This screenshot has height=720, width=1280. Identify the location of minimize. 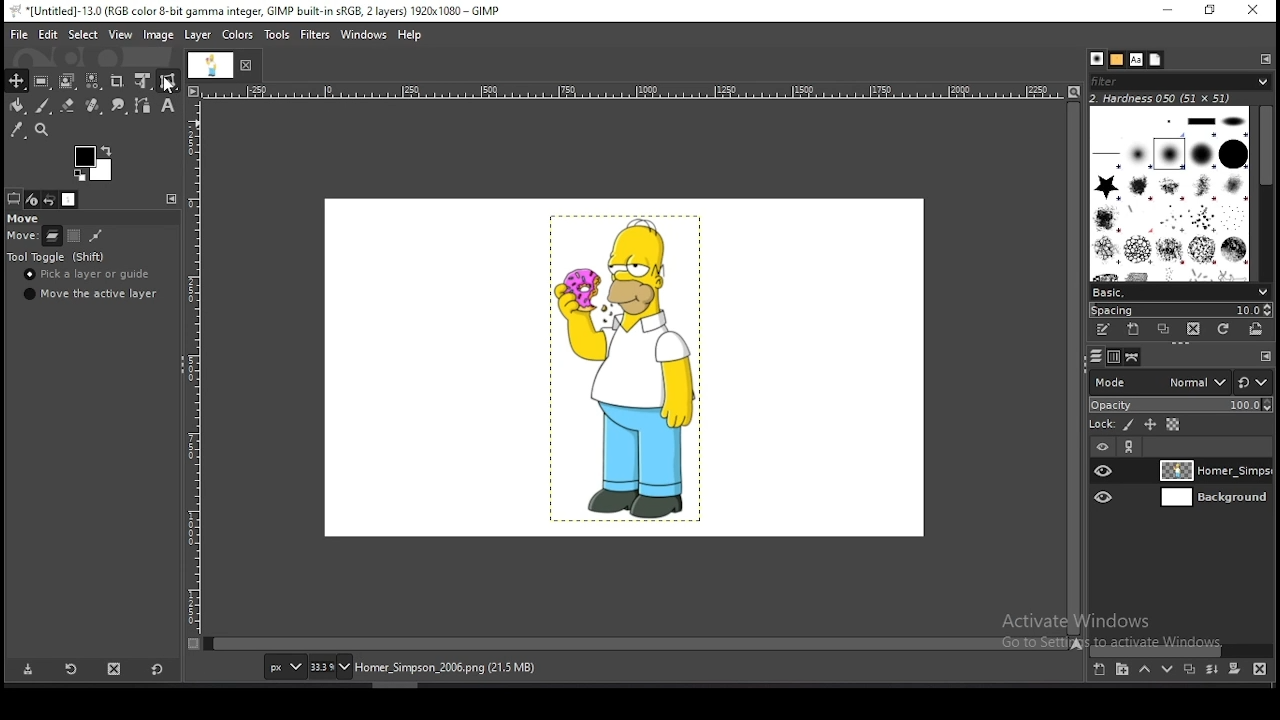
(1168, 11).